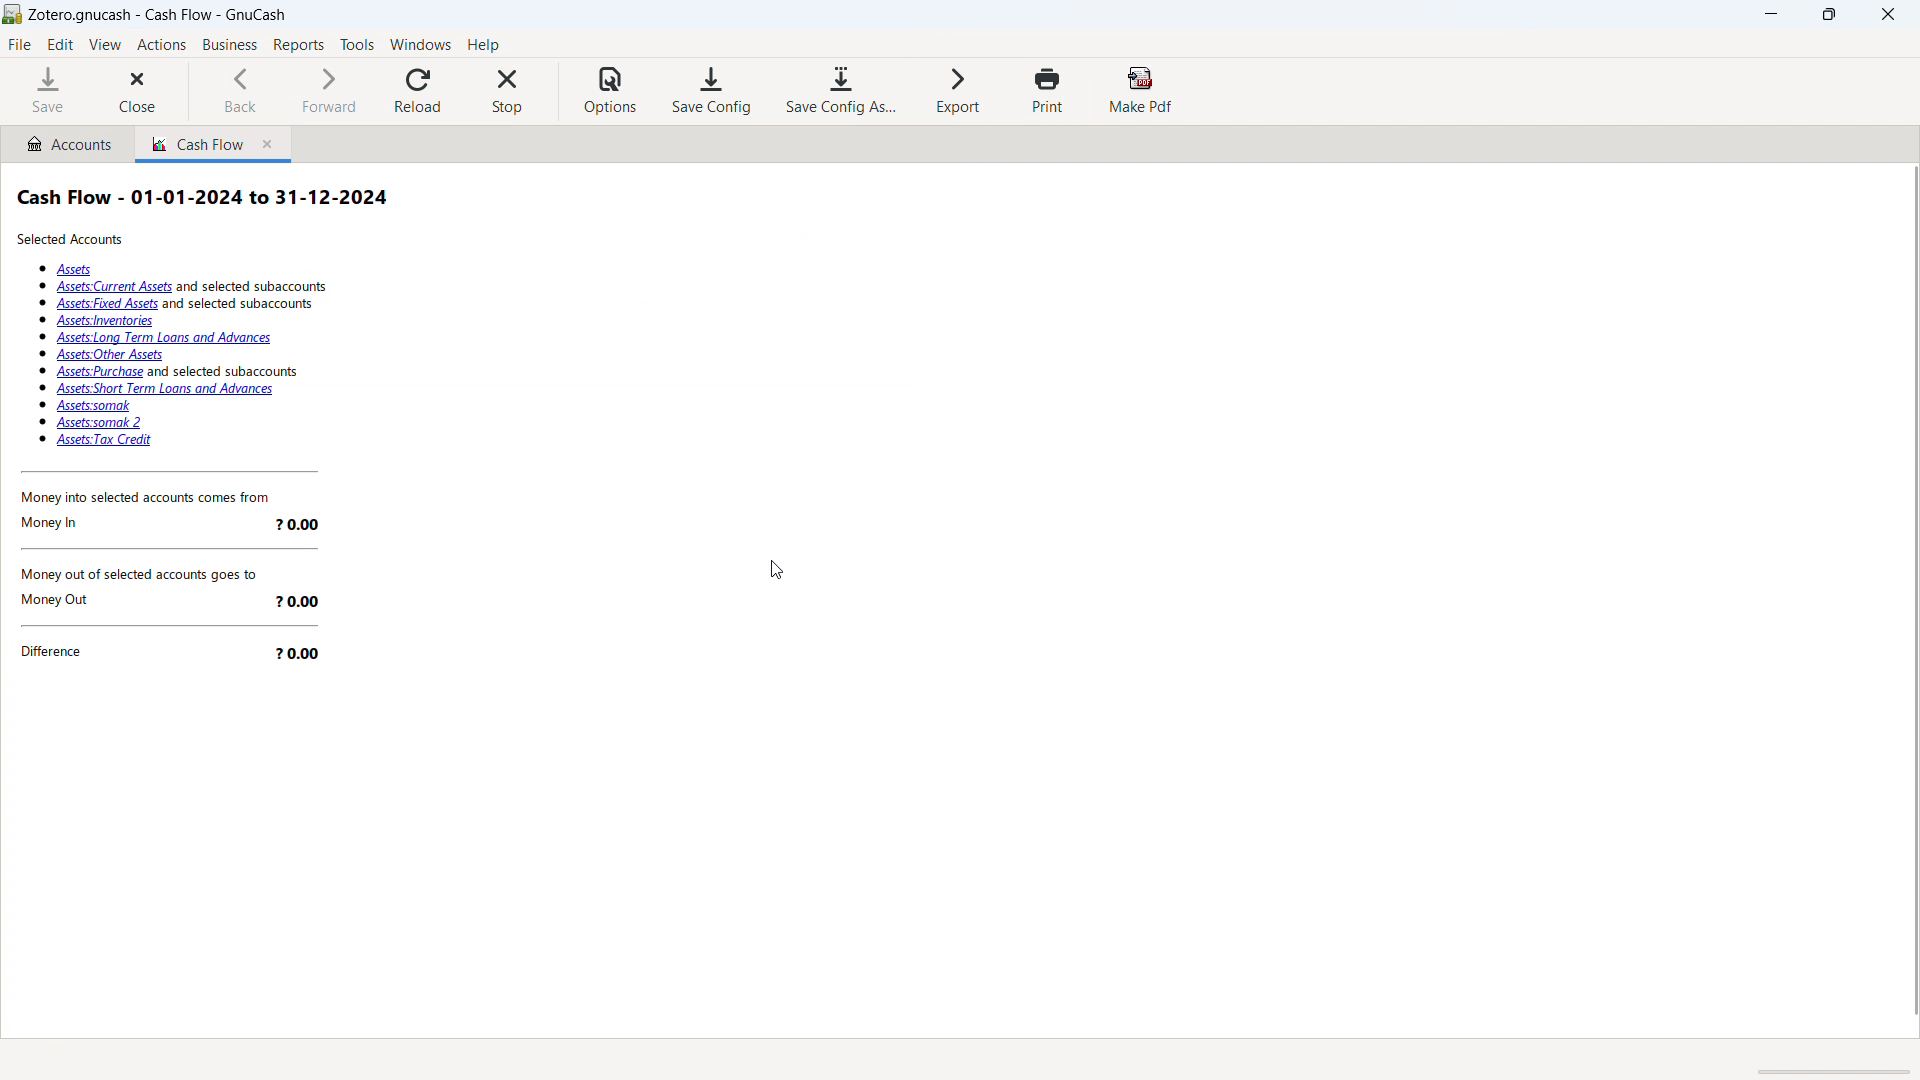 The image size is (1920, 1080). I want to click on Difference 20.00, so click(180, 656).